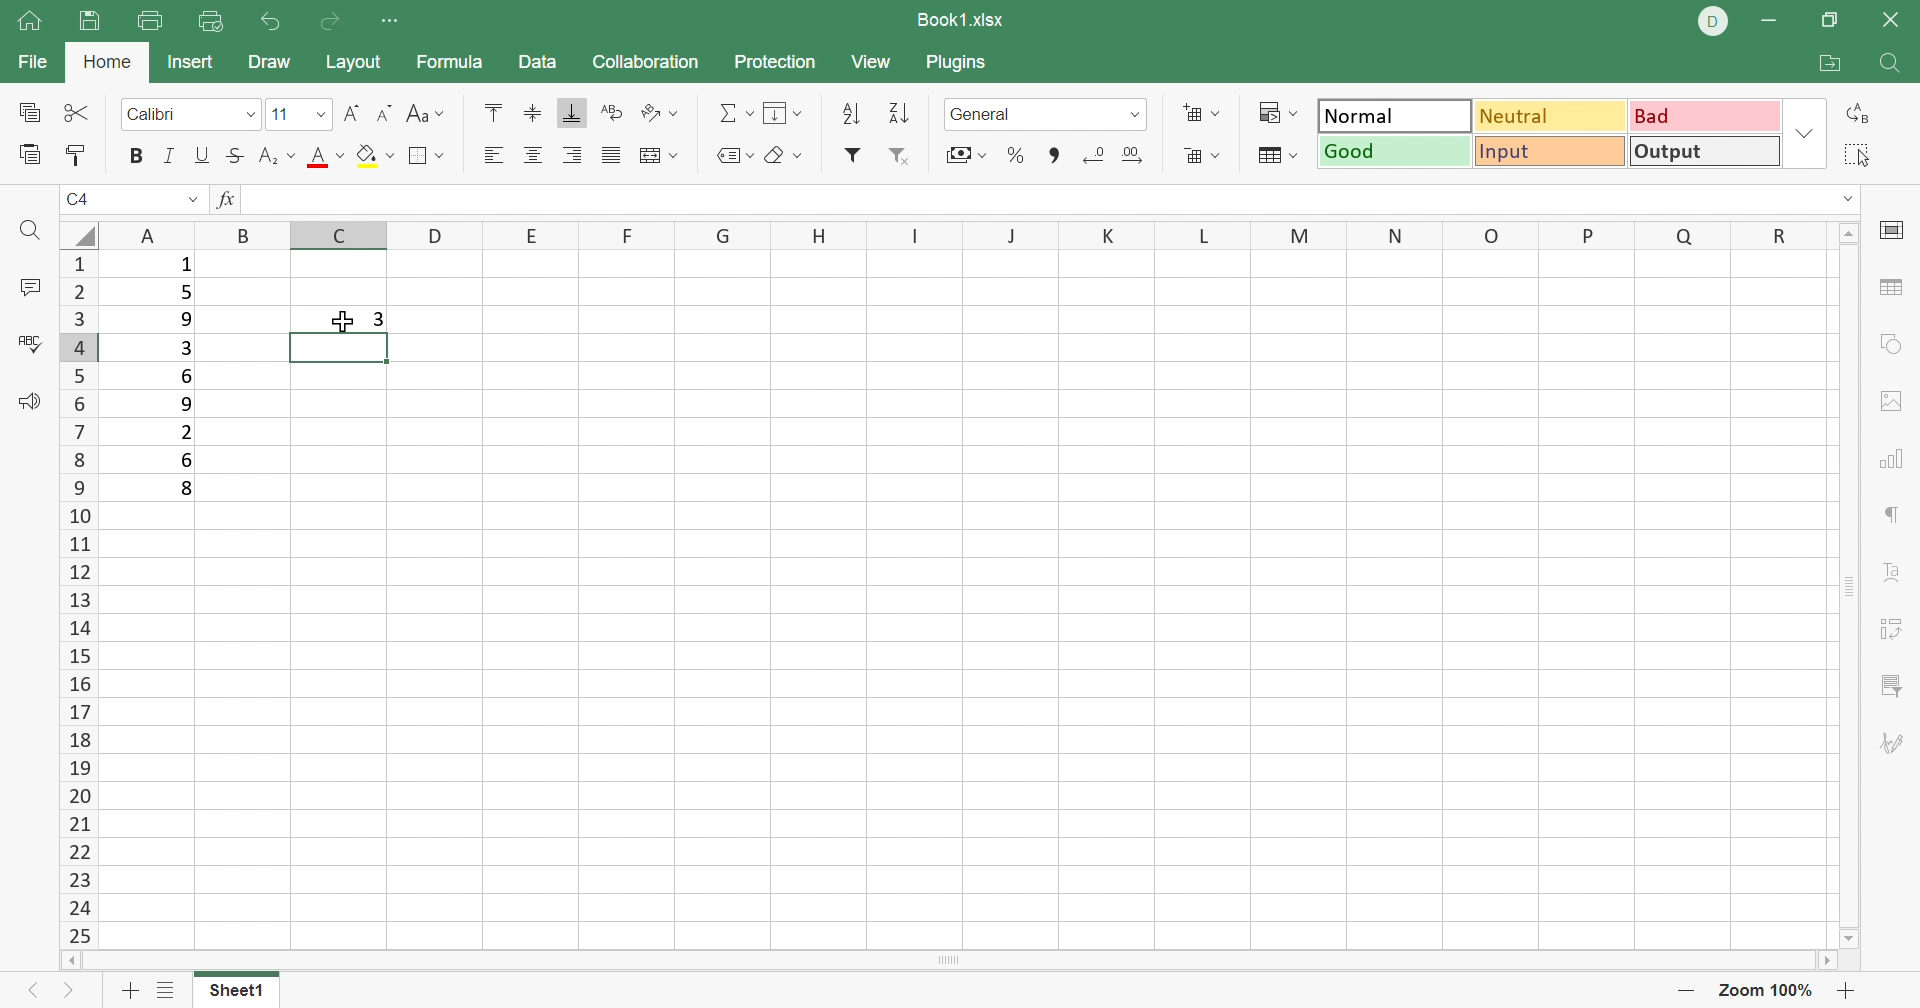  Describe the element at coordinates (373, 155) in the screenshot. I see `Fil color` at that location.